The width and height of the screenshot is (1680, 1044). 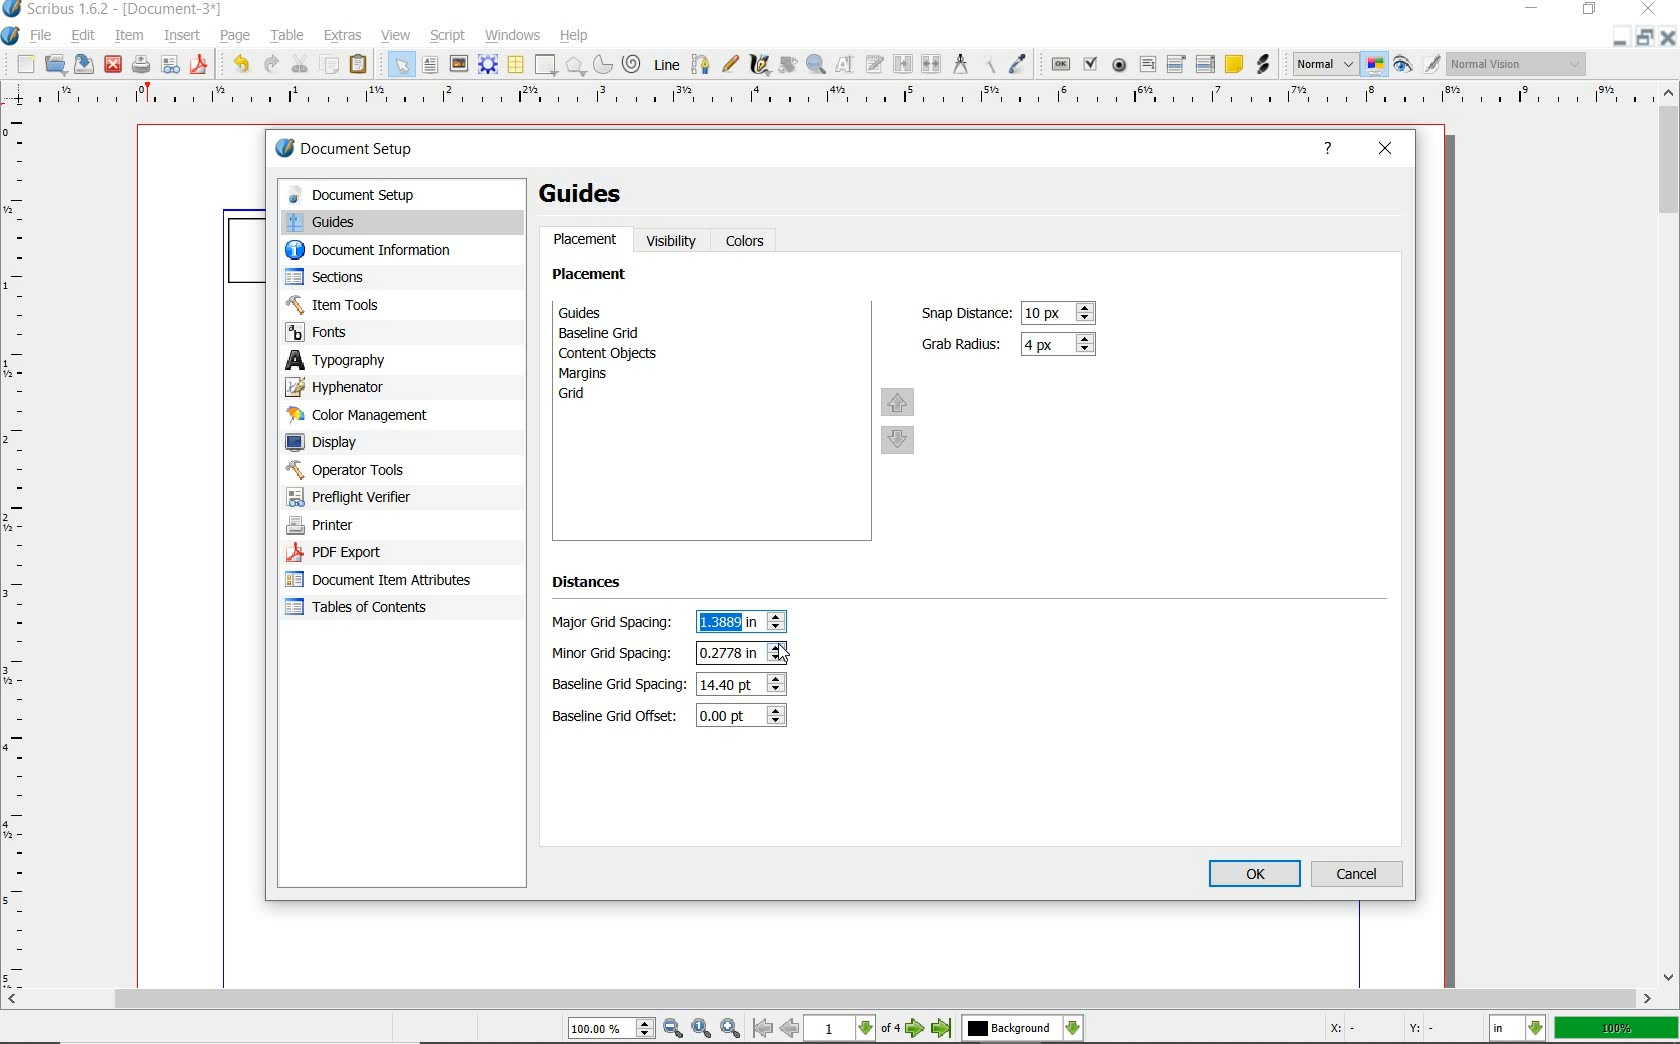 What do you see at coordinates (613, 1028) in the screenshot?
I see `select current zoom level` at bounding box center [613, 1028].